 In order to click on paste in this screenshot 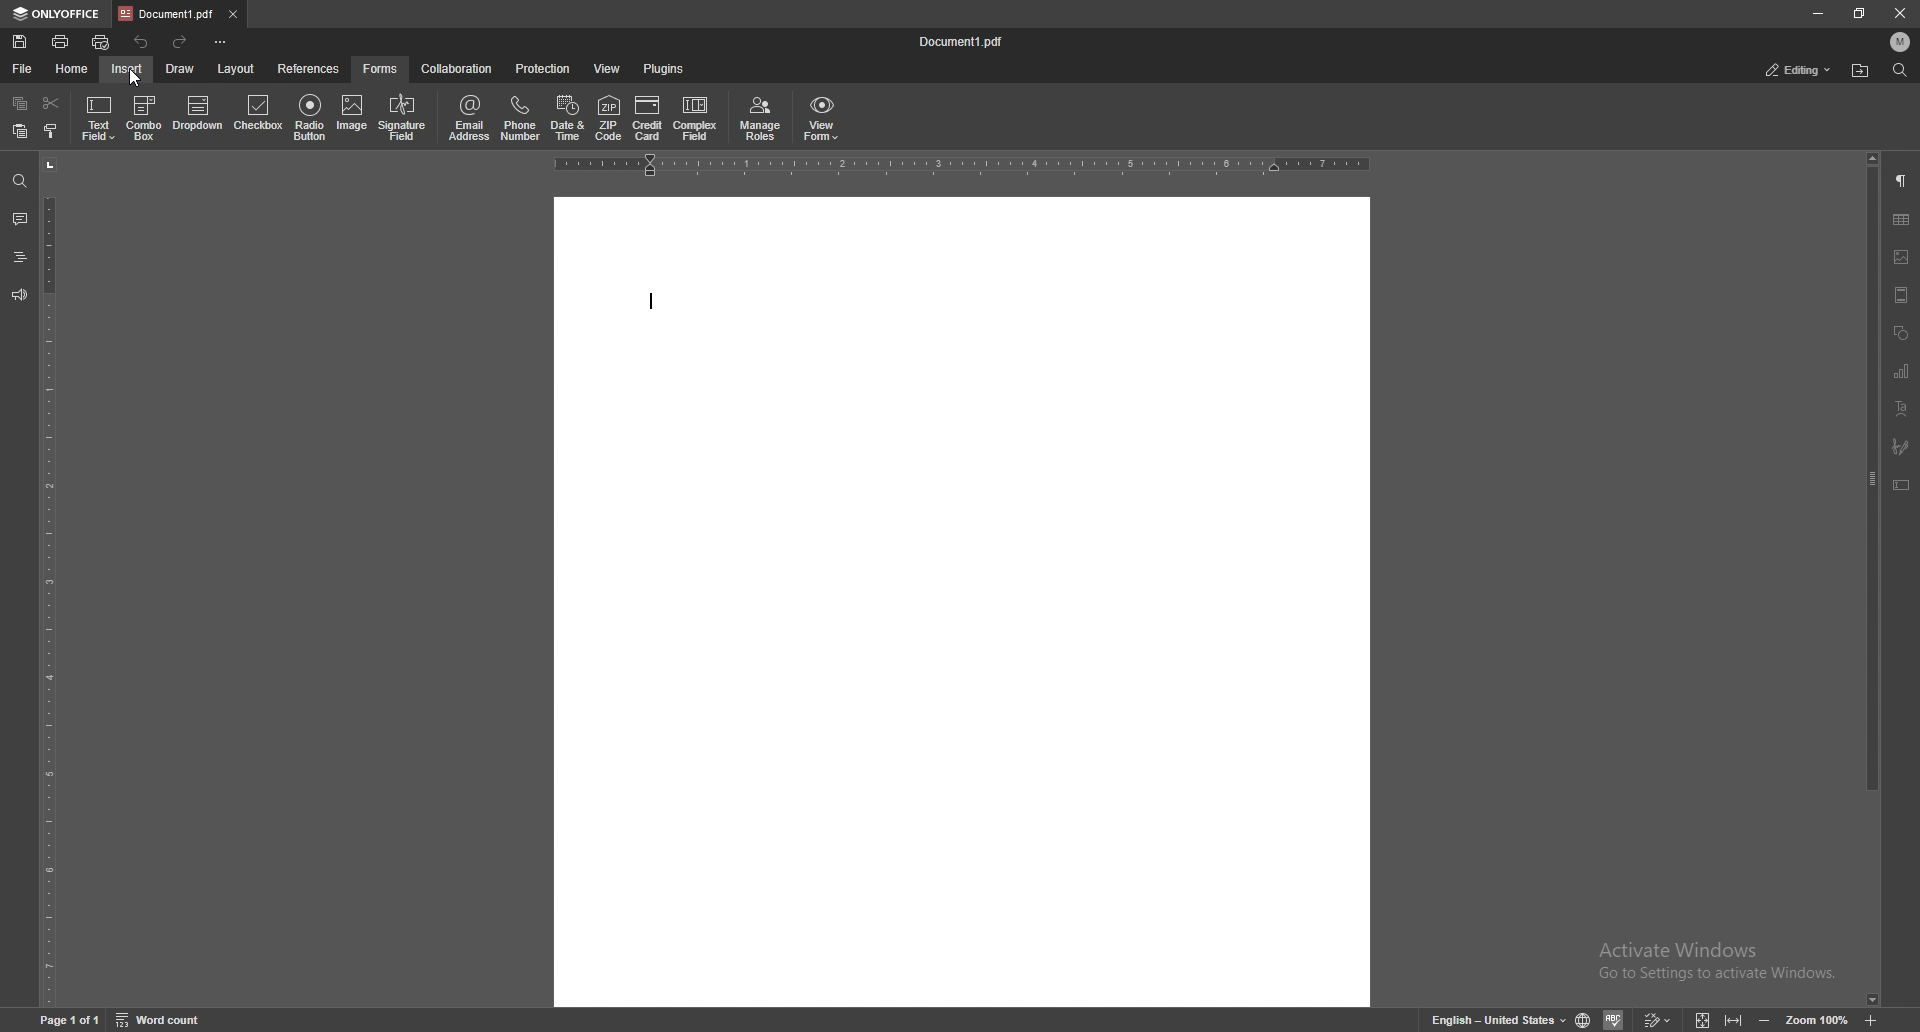, I will do `click(20, 131)`.